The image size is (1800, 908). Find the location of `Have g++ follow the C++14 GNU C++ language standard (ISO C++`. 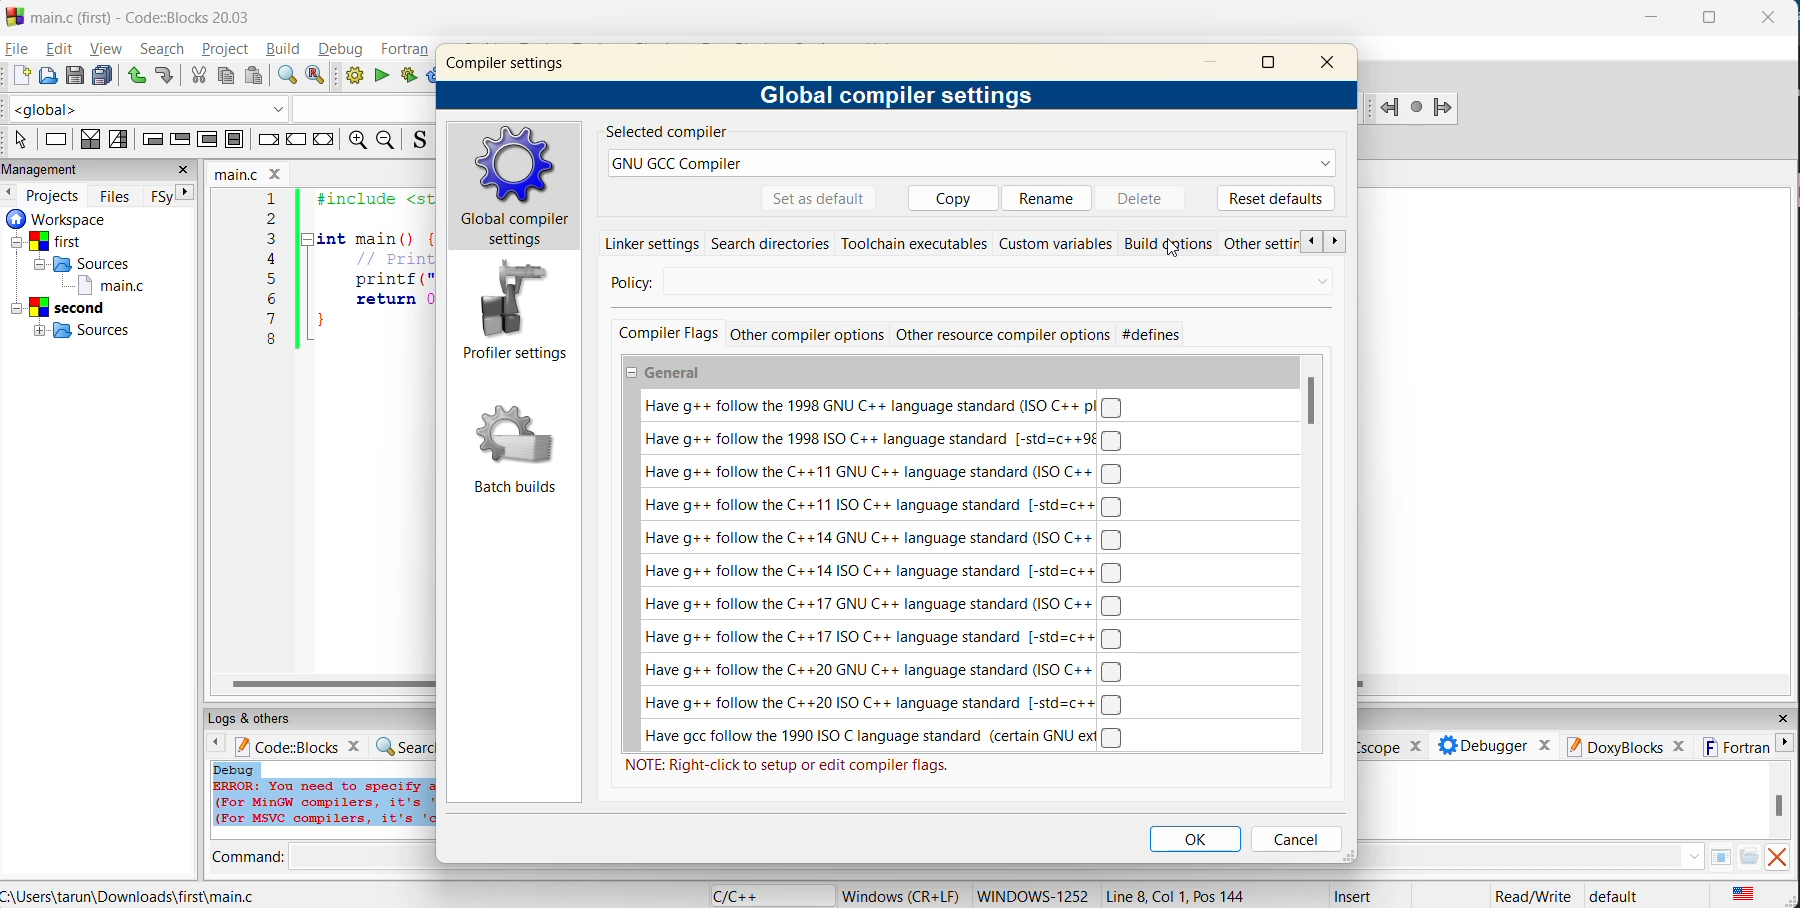

Have g++ follow the C++14 GNU C++ language standard (ISO C++ is located at coordinates (890, 538).